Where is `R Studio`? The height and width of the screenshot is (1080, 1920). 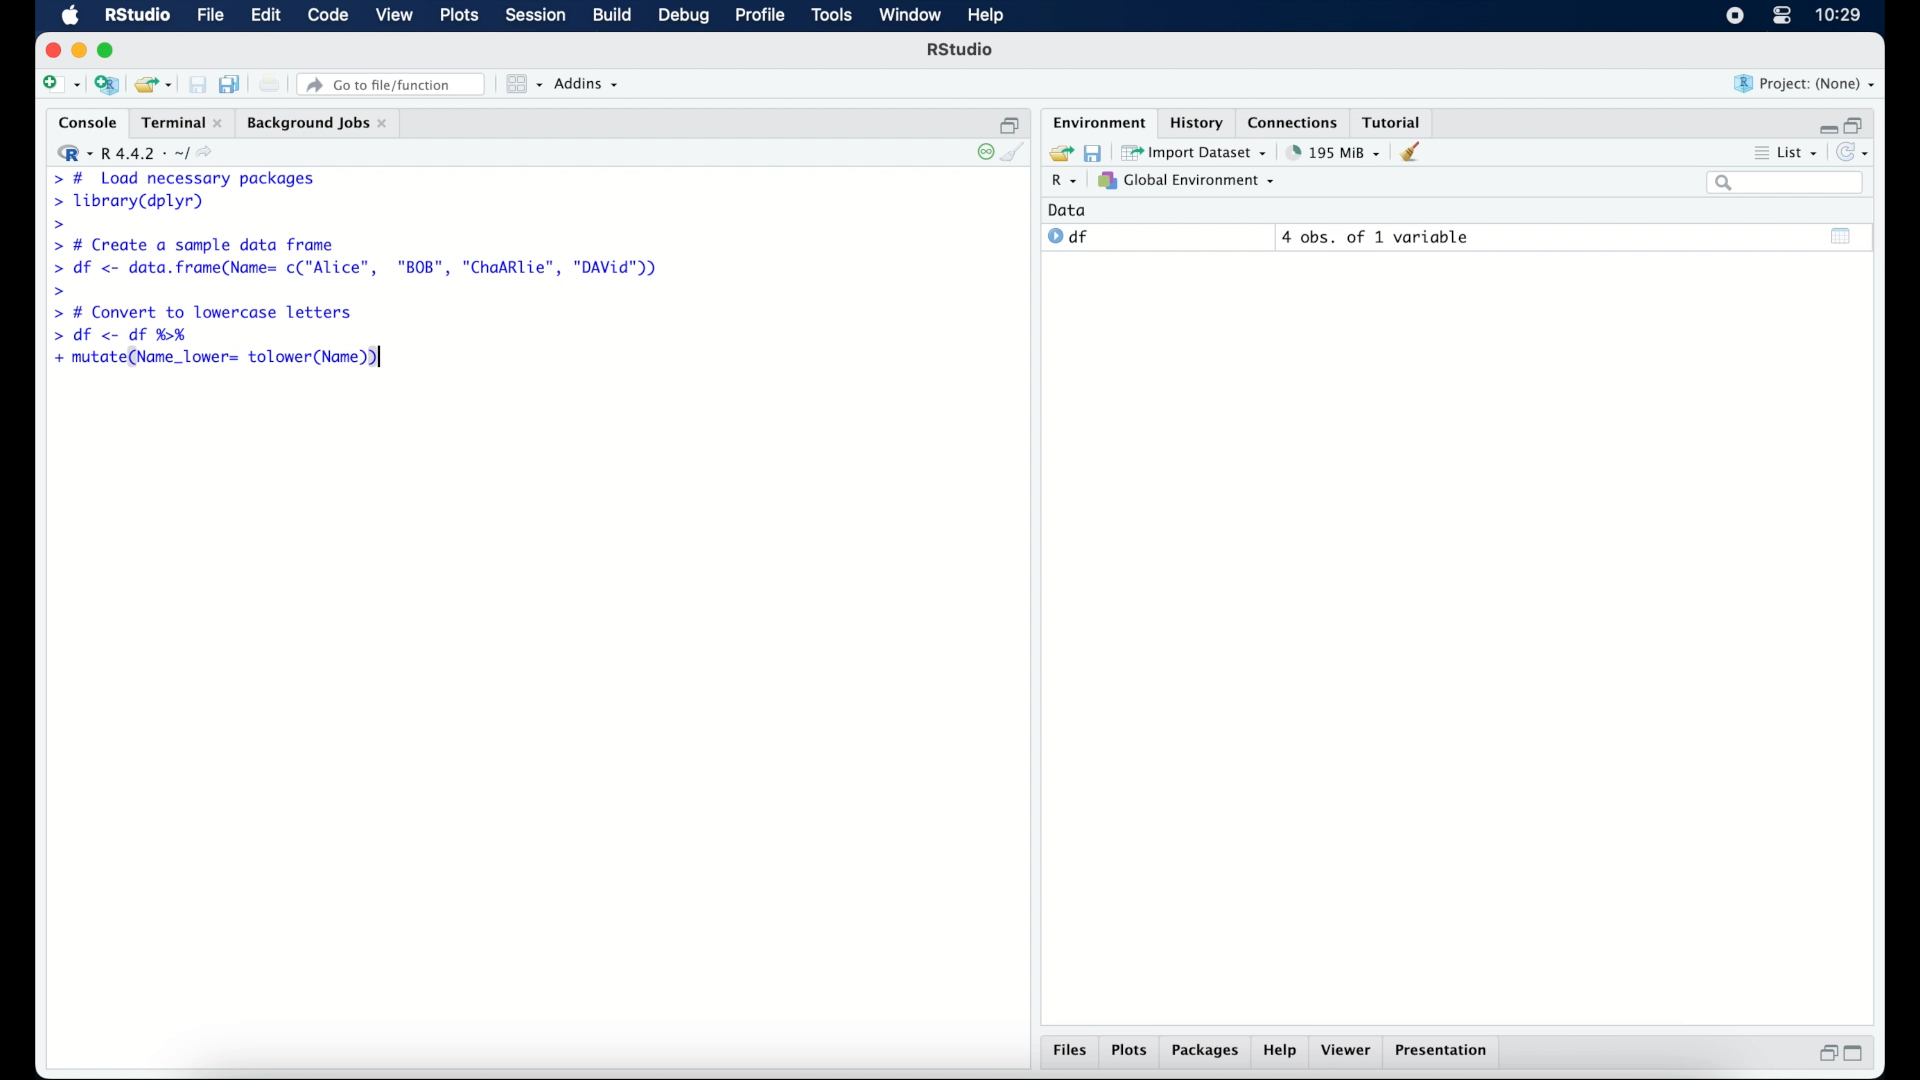
R Studio is located at coordinates (962, 52).